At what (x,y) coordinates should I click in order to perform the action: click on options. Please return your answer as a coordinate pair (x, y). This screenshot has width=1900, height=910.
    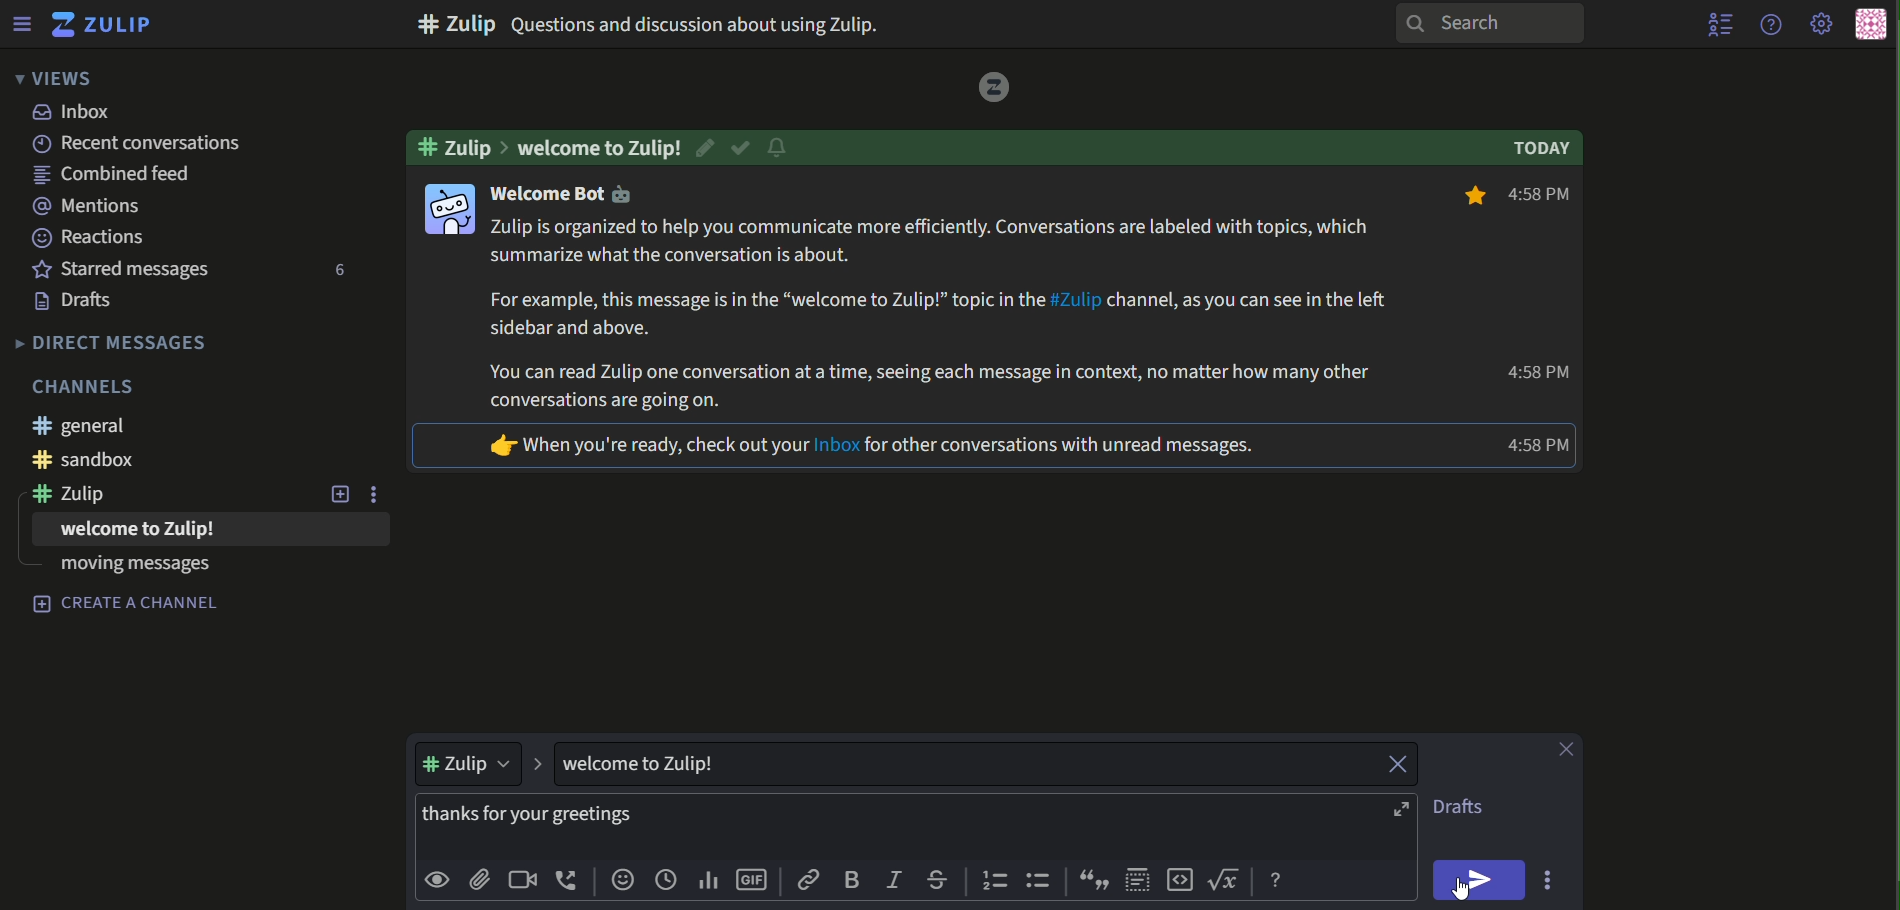
    Looking at the image, I should click on (381, 494).